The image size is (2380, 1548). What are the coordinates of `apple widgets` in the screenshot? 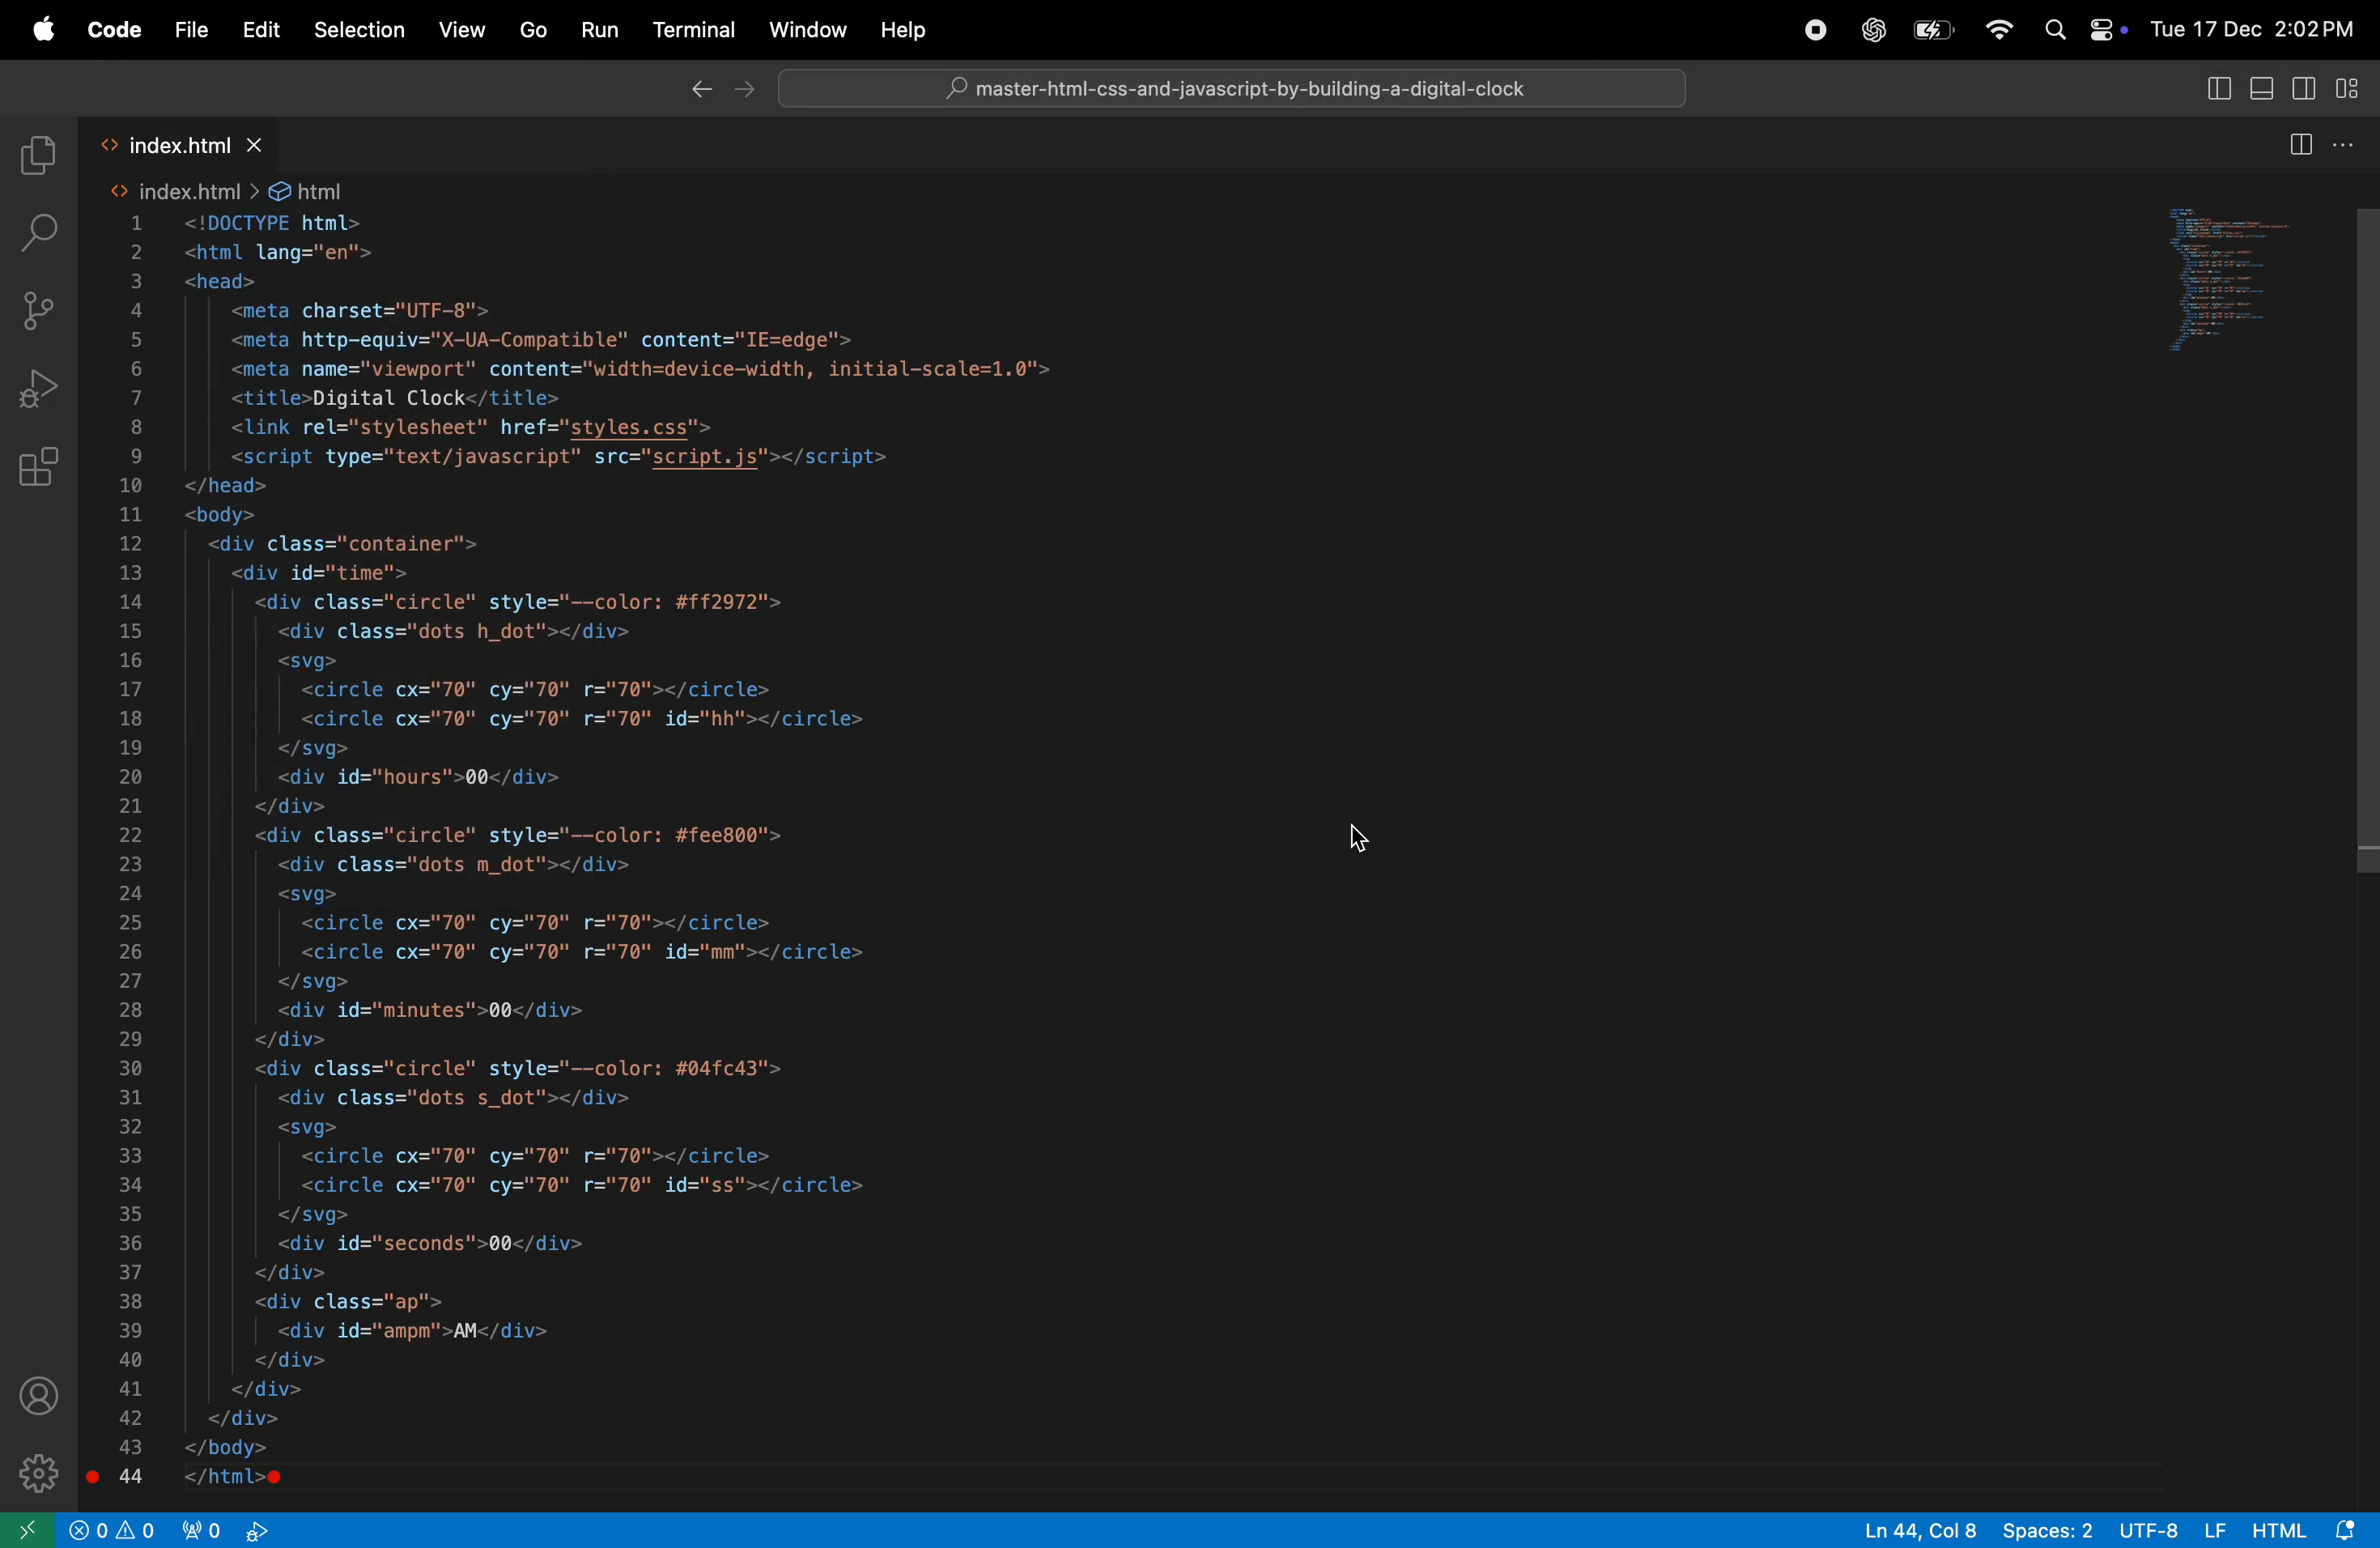 It's located at (2108, 33).